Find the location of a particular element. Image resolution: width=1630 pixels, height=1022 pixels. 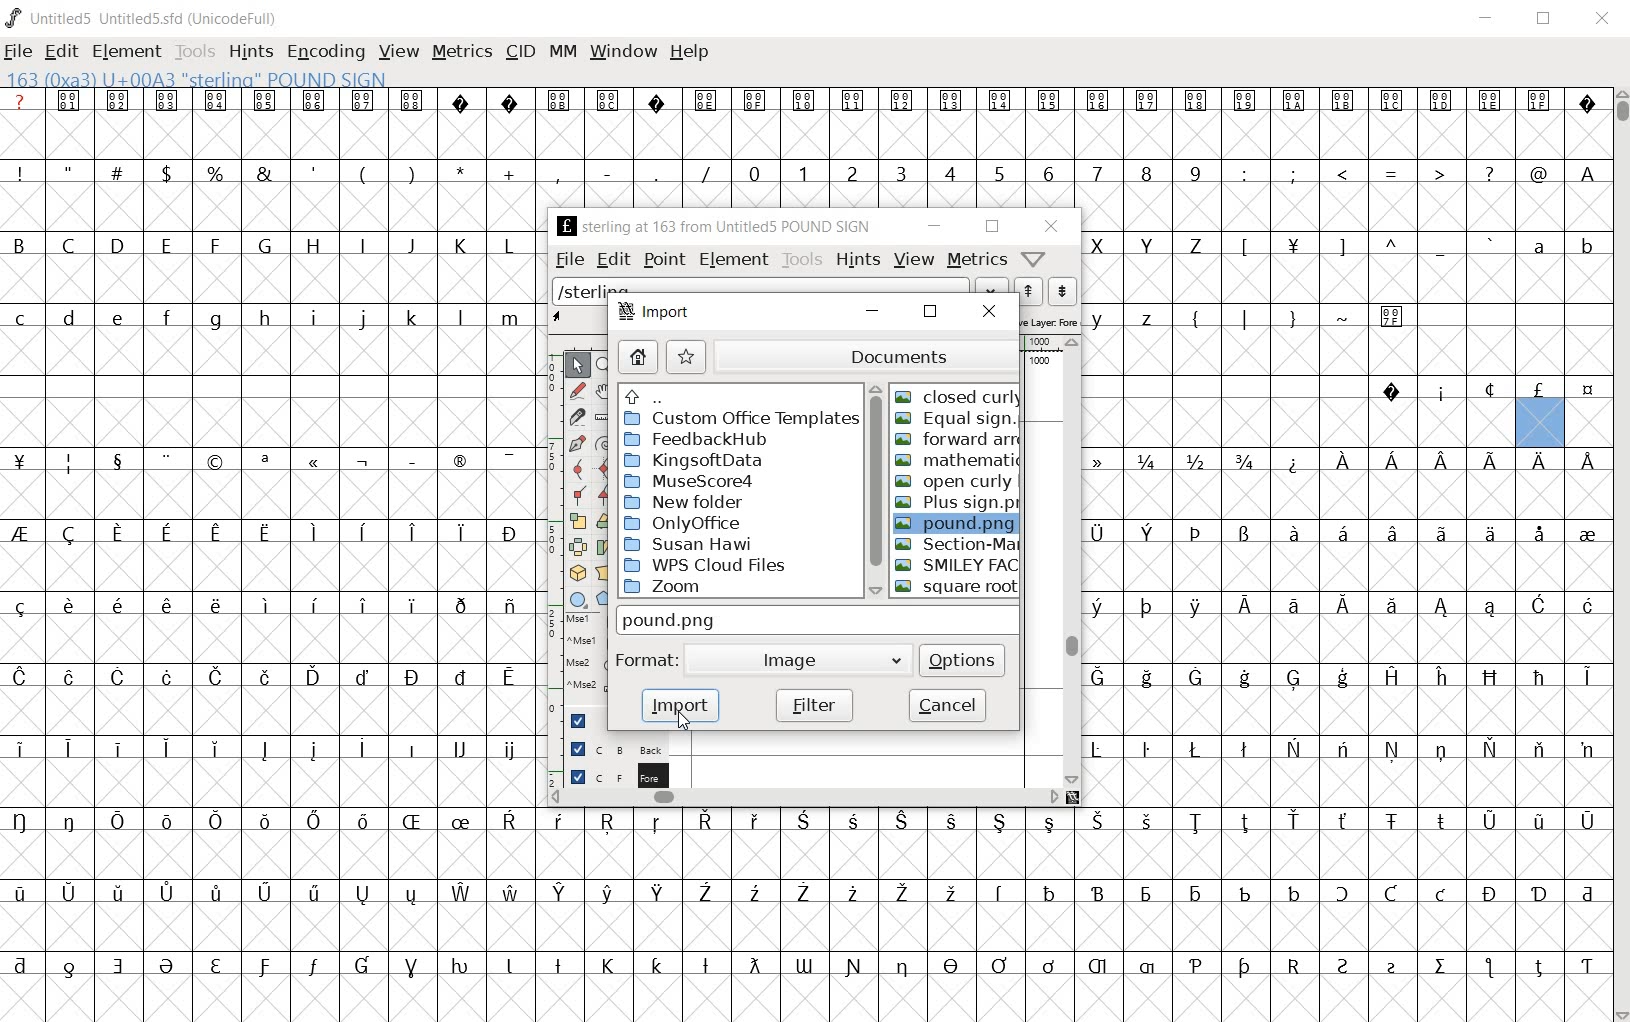

Symbol is located at coordinates (1292, 607).